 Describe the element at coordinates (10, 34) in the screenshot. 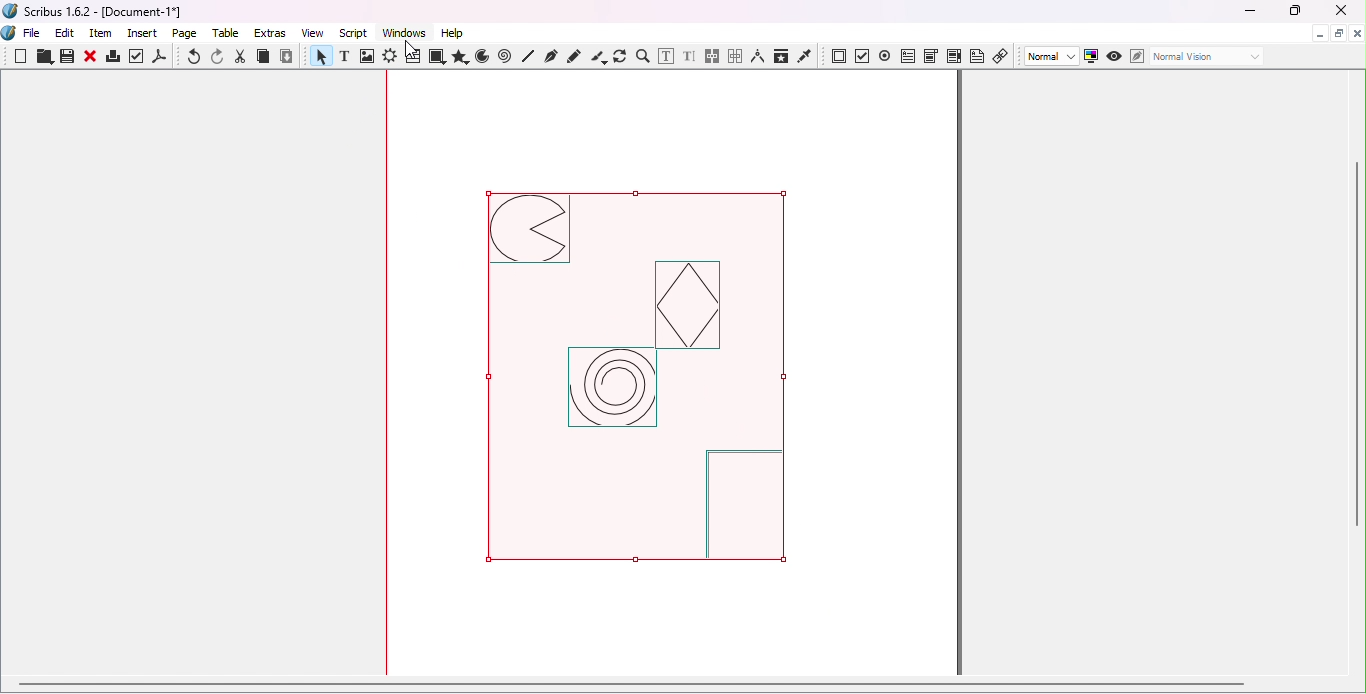

I see `Logo` at that location.